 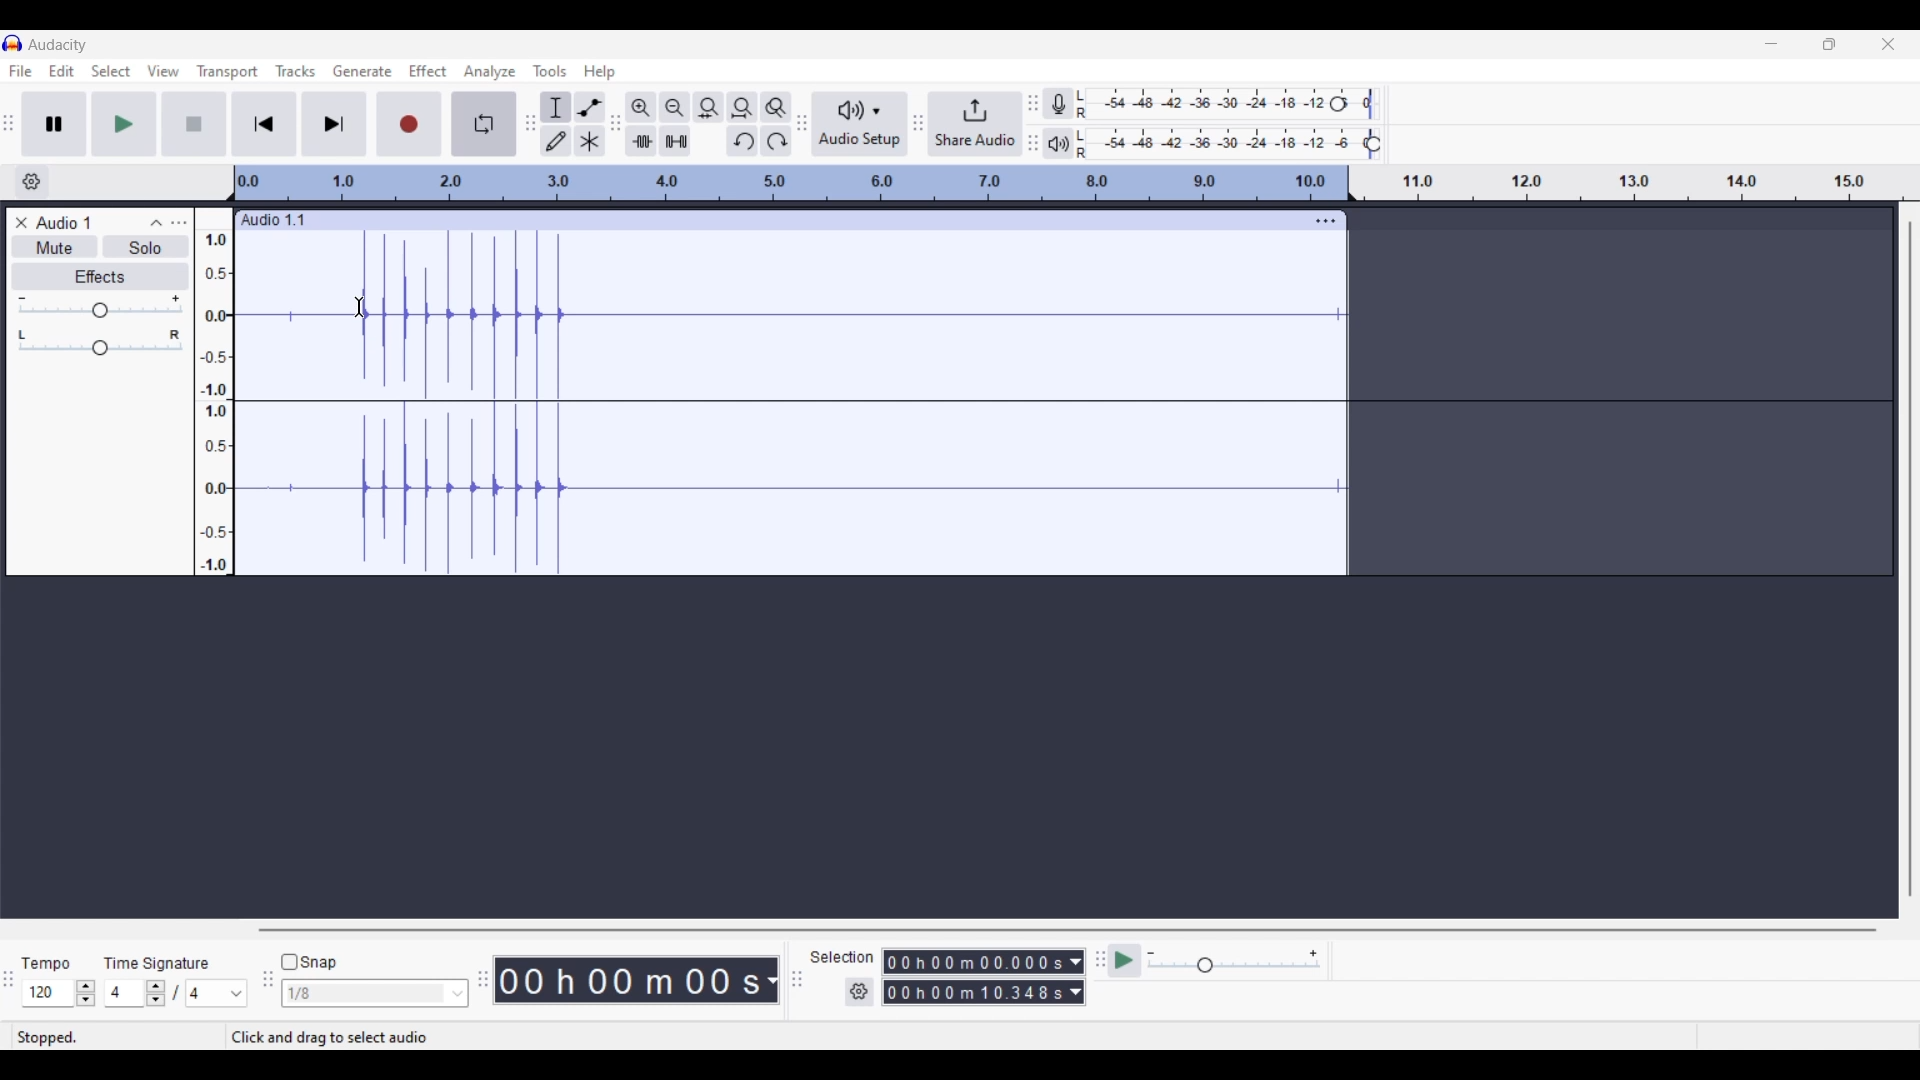 What do you see at coordinates (21, 298) in the screenshot?
I see `Minimum gain` at bounding box center [21, 298].